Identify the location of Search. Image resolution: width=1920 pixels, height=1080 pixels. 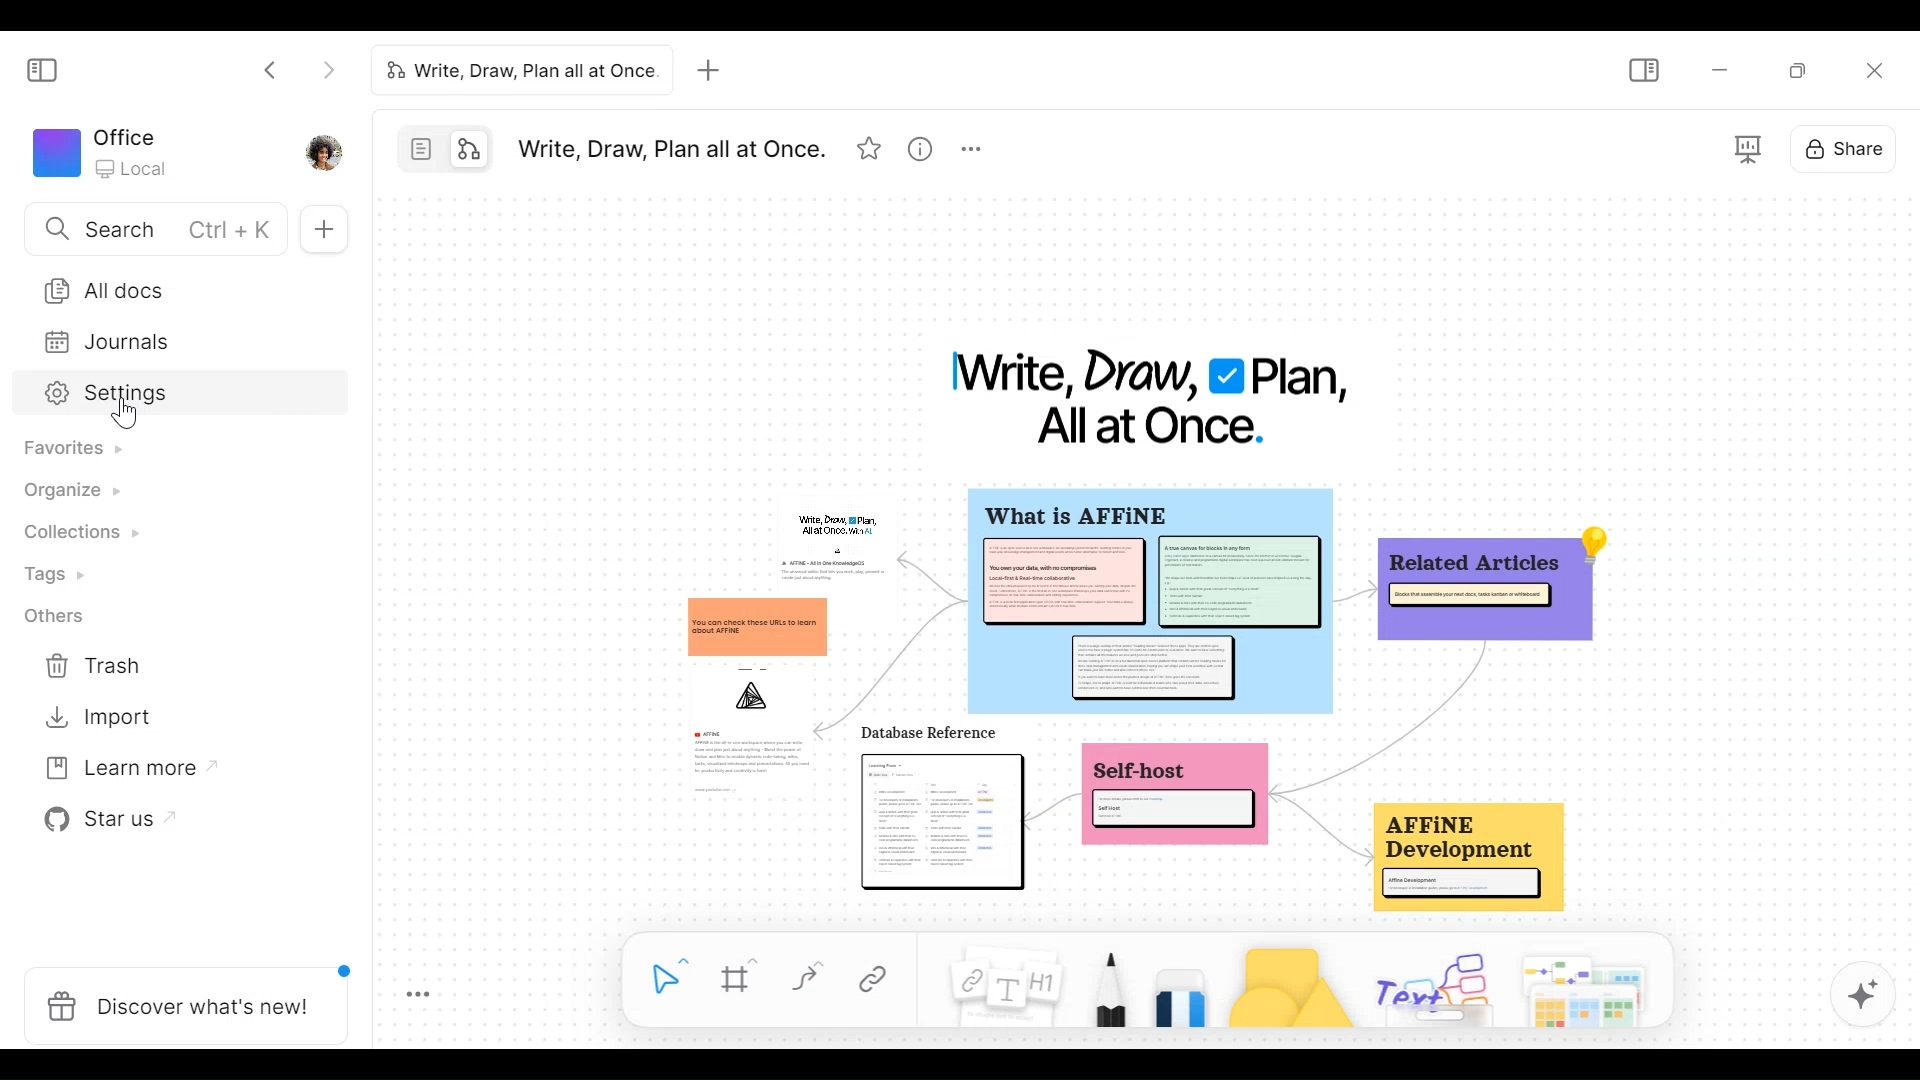
(153, 229).